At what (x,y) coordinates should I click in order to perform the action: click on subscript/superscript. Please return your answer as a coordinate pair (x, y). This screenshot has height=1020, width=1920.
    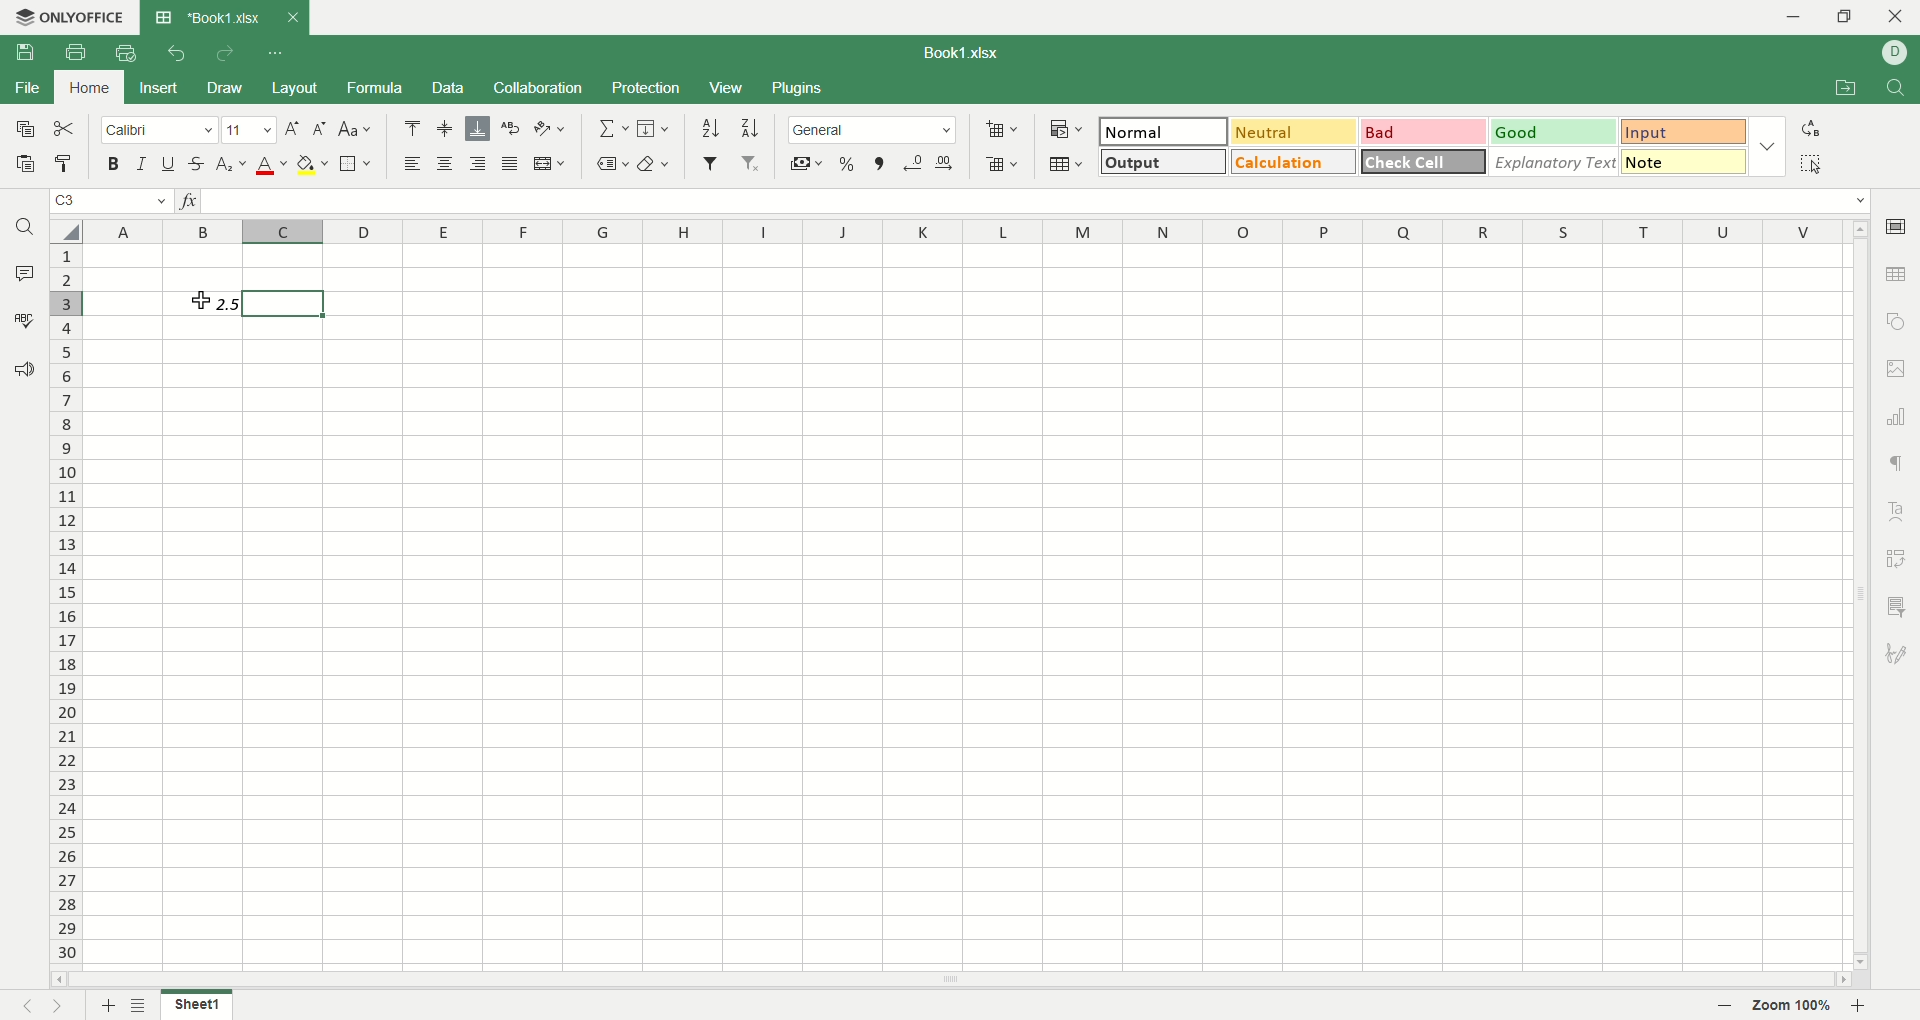
    Looking at the image, I should click on (233, 163).